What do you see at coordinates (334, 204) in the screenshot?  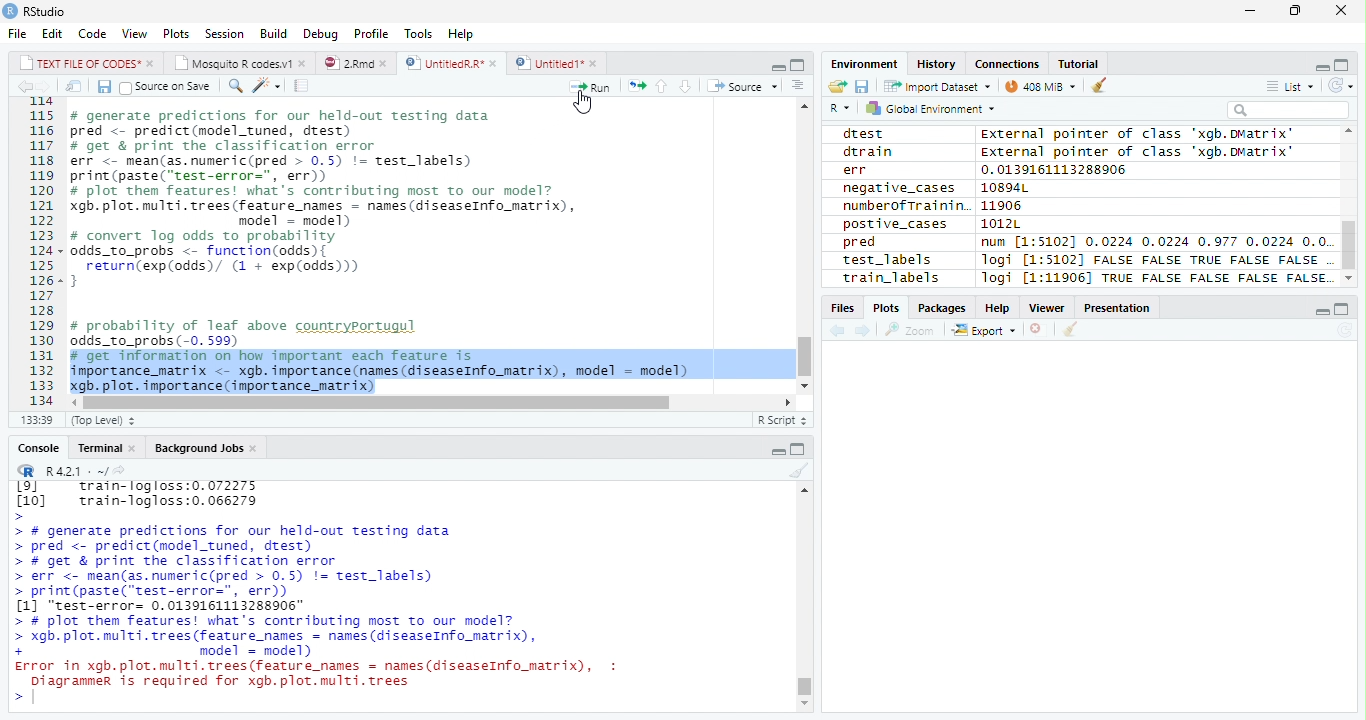 I see `# generate predictions for our held-out testing data
pred <- predict(model_tuned, drest)
# get & print the classification error
err <- mean(as.numeric(pred > 0.5) != test_labels)
print (paste(“test-error=", err))
# plot them features! what's contributing most to our model?
gb. plot. multi. trees (feature_names = names (diseaseInfo_matrix),
model = model)
# convert log odds to probability
odds_to_probs <- function(odds){
return(exp(odds)/ (1 + exp(0dds)))
3` at bounding box center [334, 204].